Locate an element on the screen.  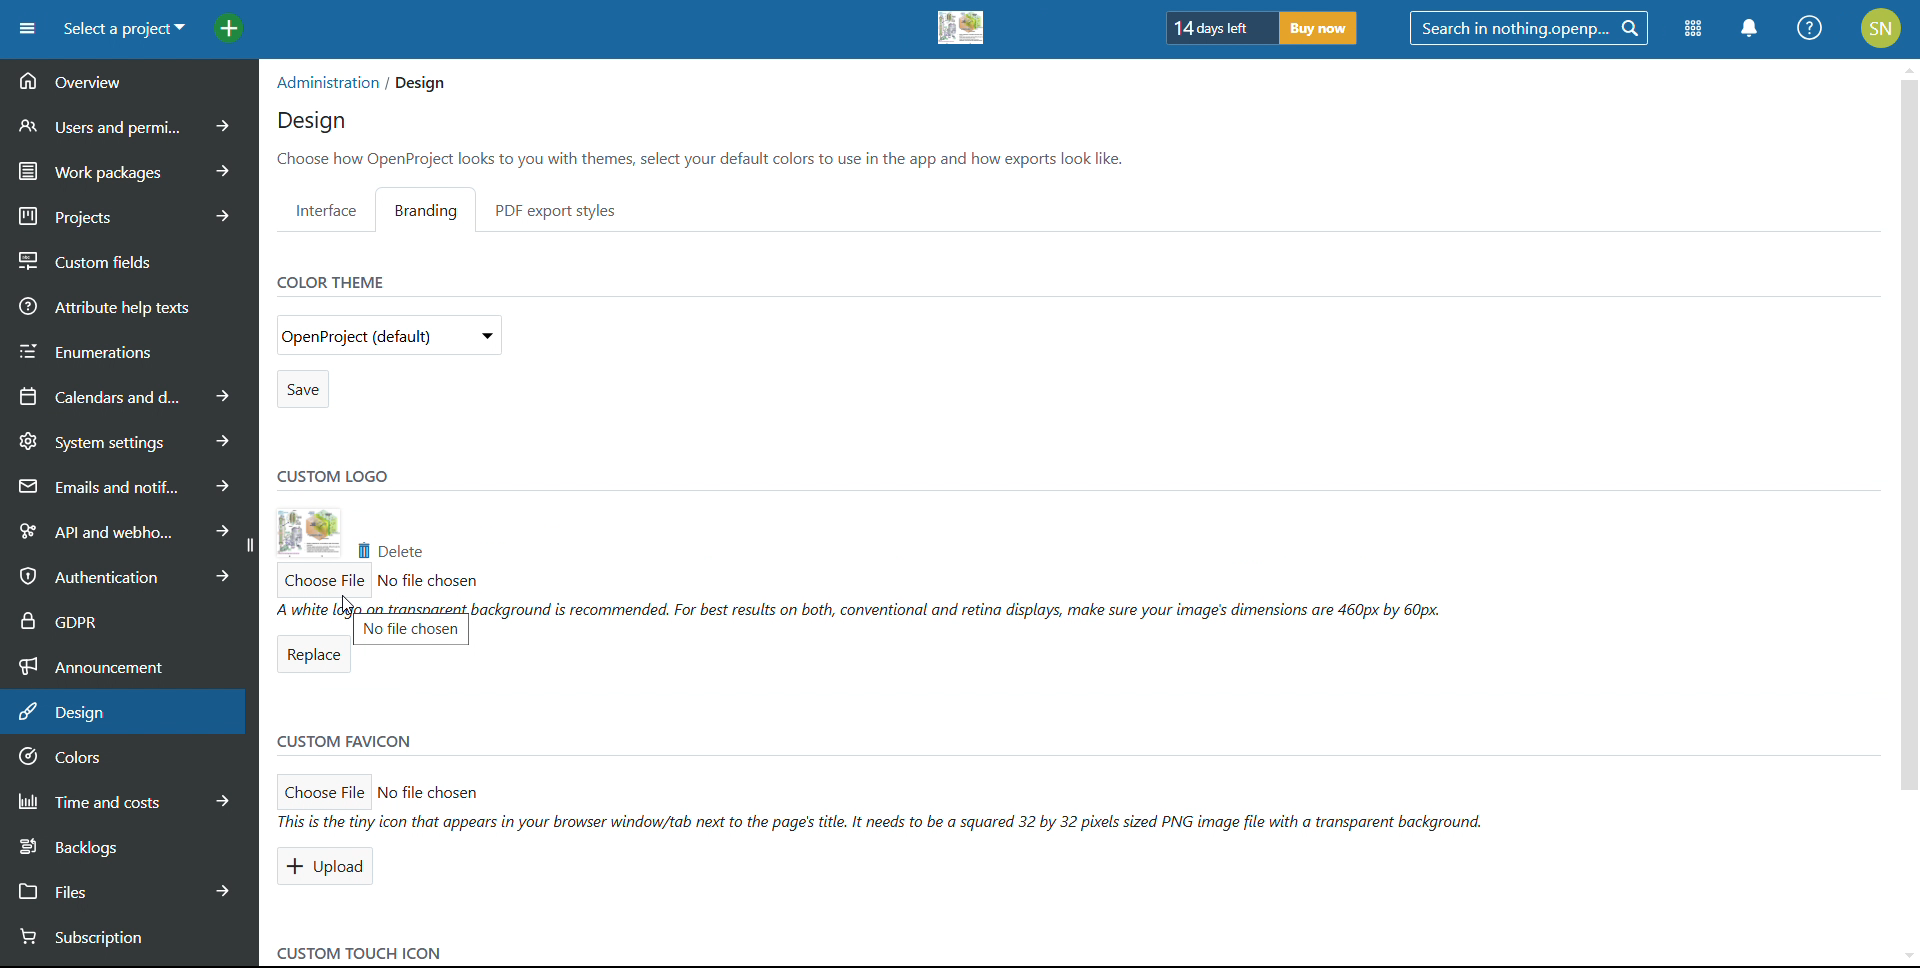
GDPR is located at coordinates (128, 618).